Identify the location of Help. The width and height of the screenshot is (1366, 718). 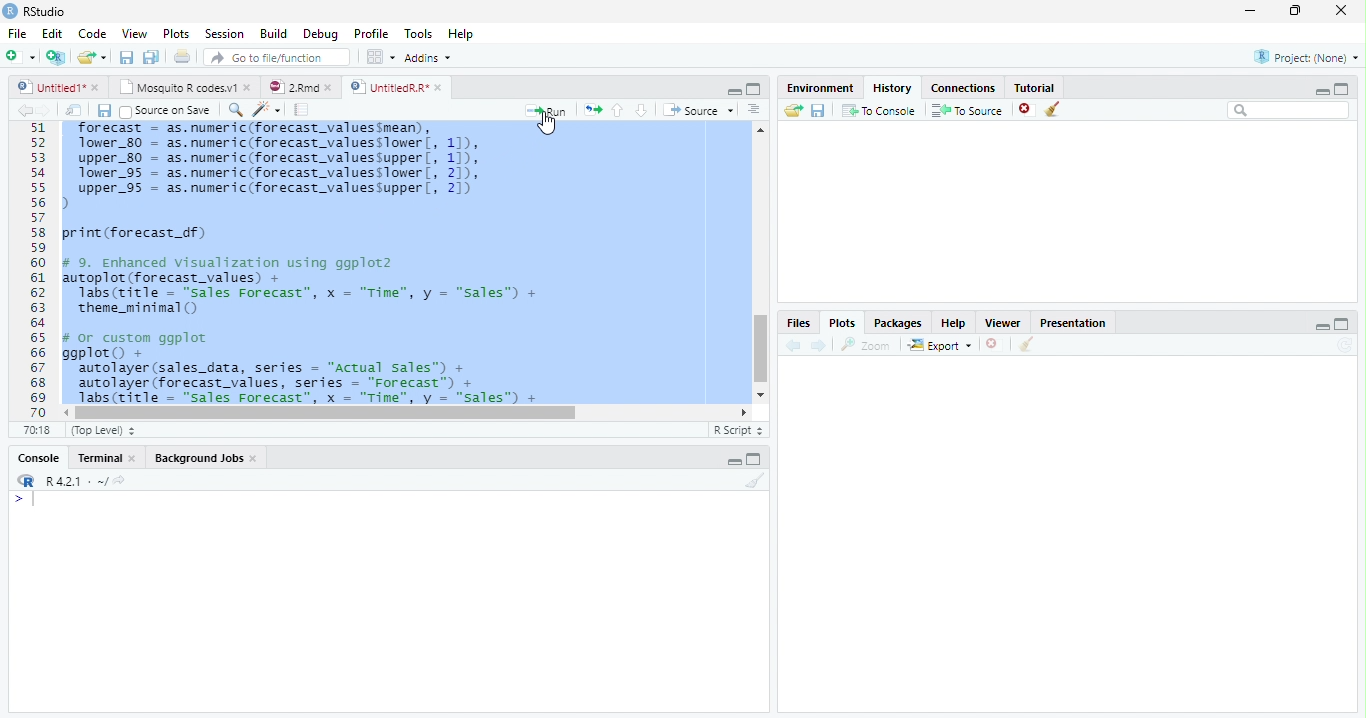
(955, 324).